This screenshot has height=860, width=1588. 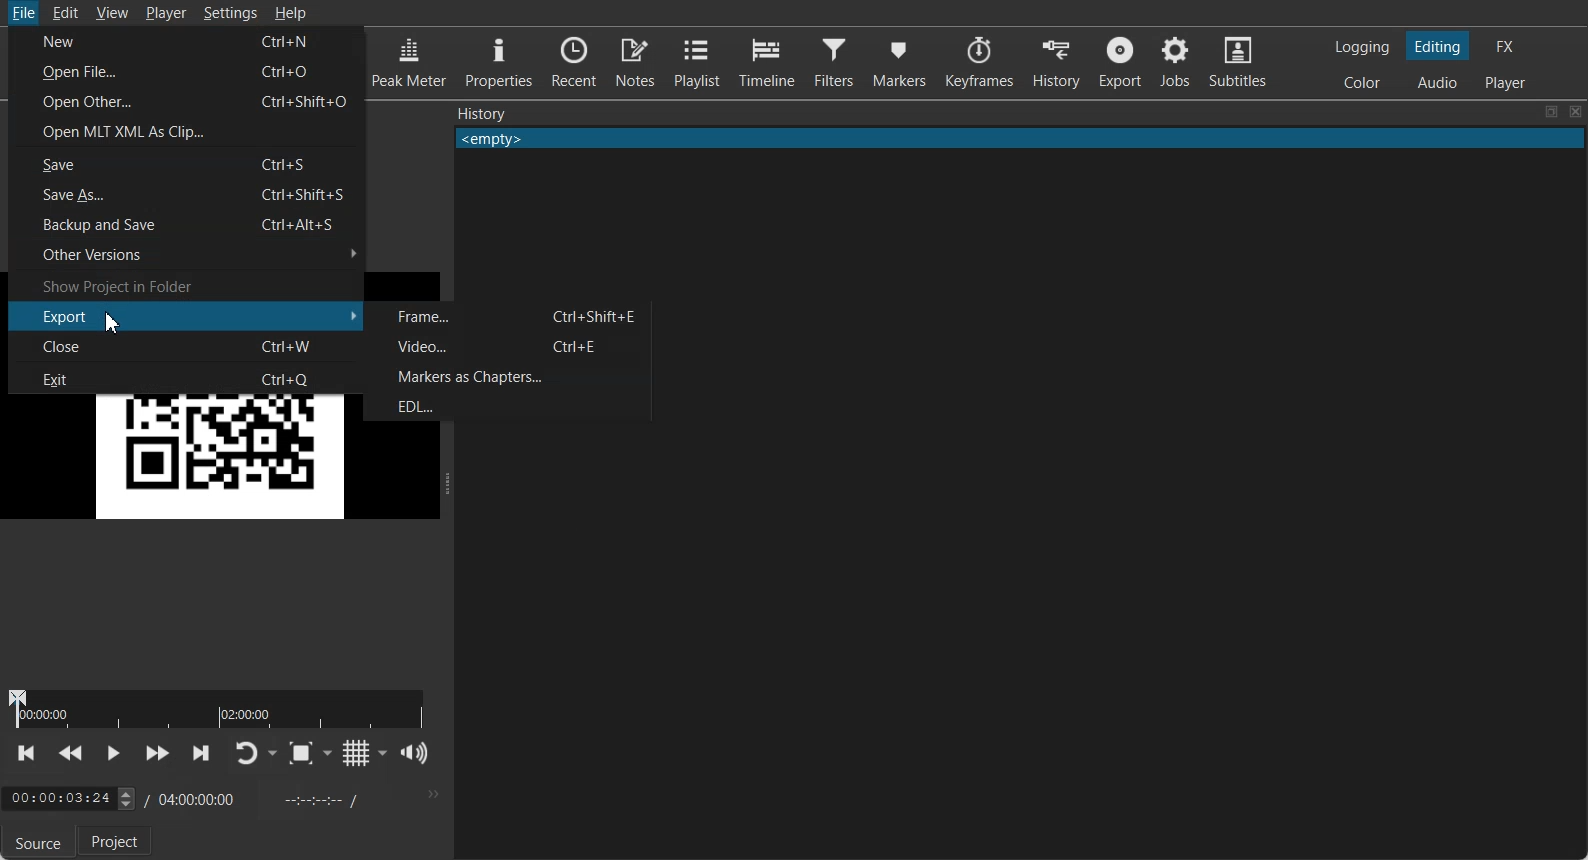 What do you see at coordinates (108, 42) in the screenshot?
I see `New` at bounding box center [108, 42].